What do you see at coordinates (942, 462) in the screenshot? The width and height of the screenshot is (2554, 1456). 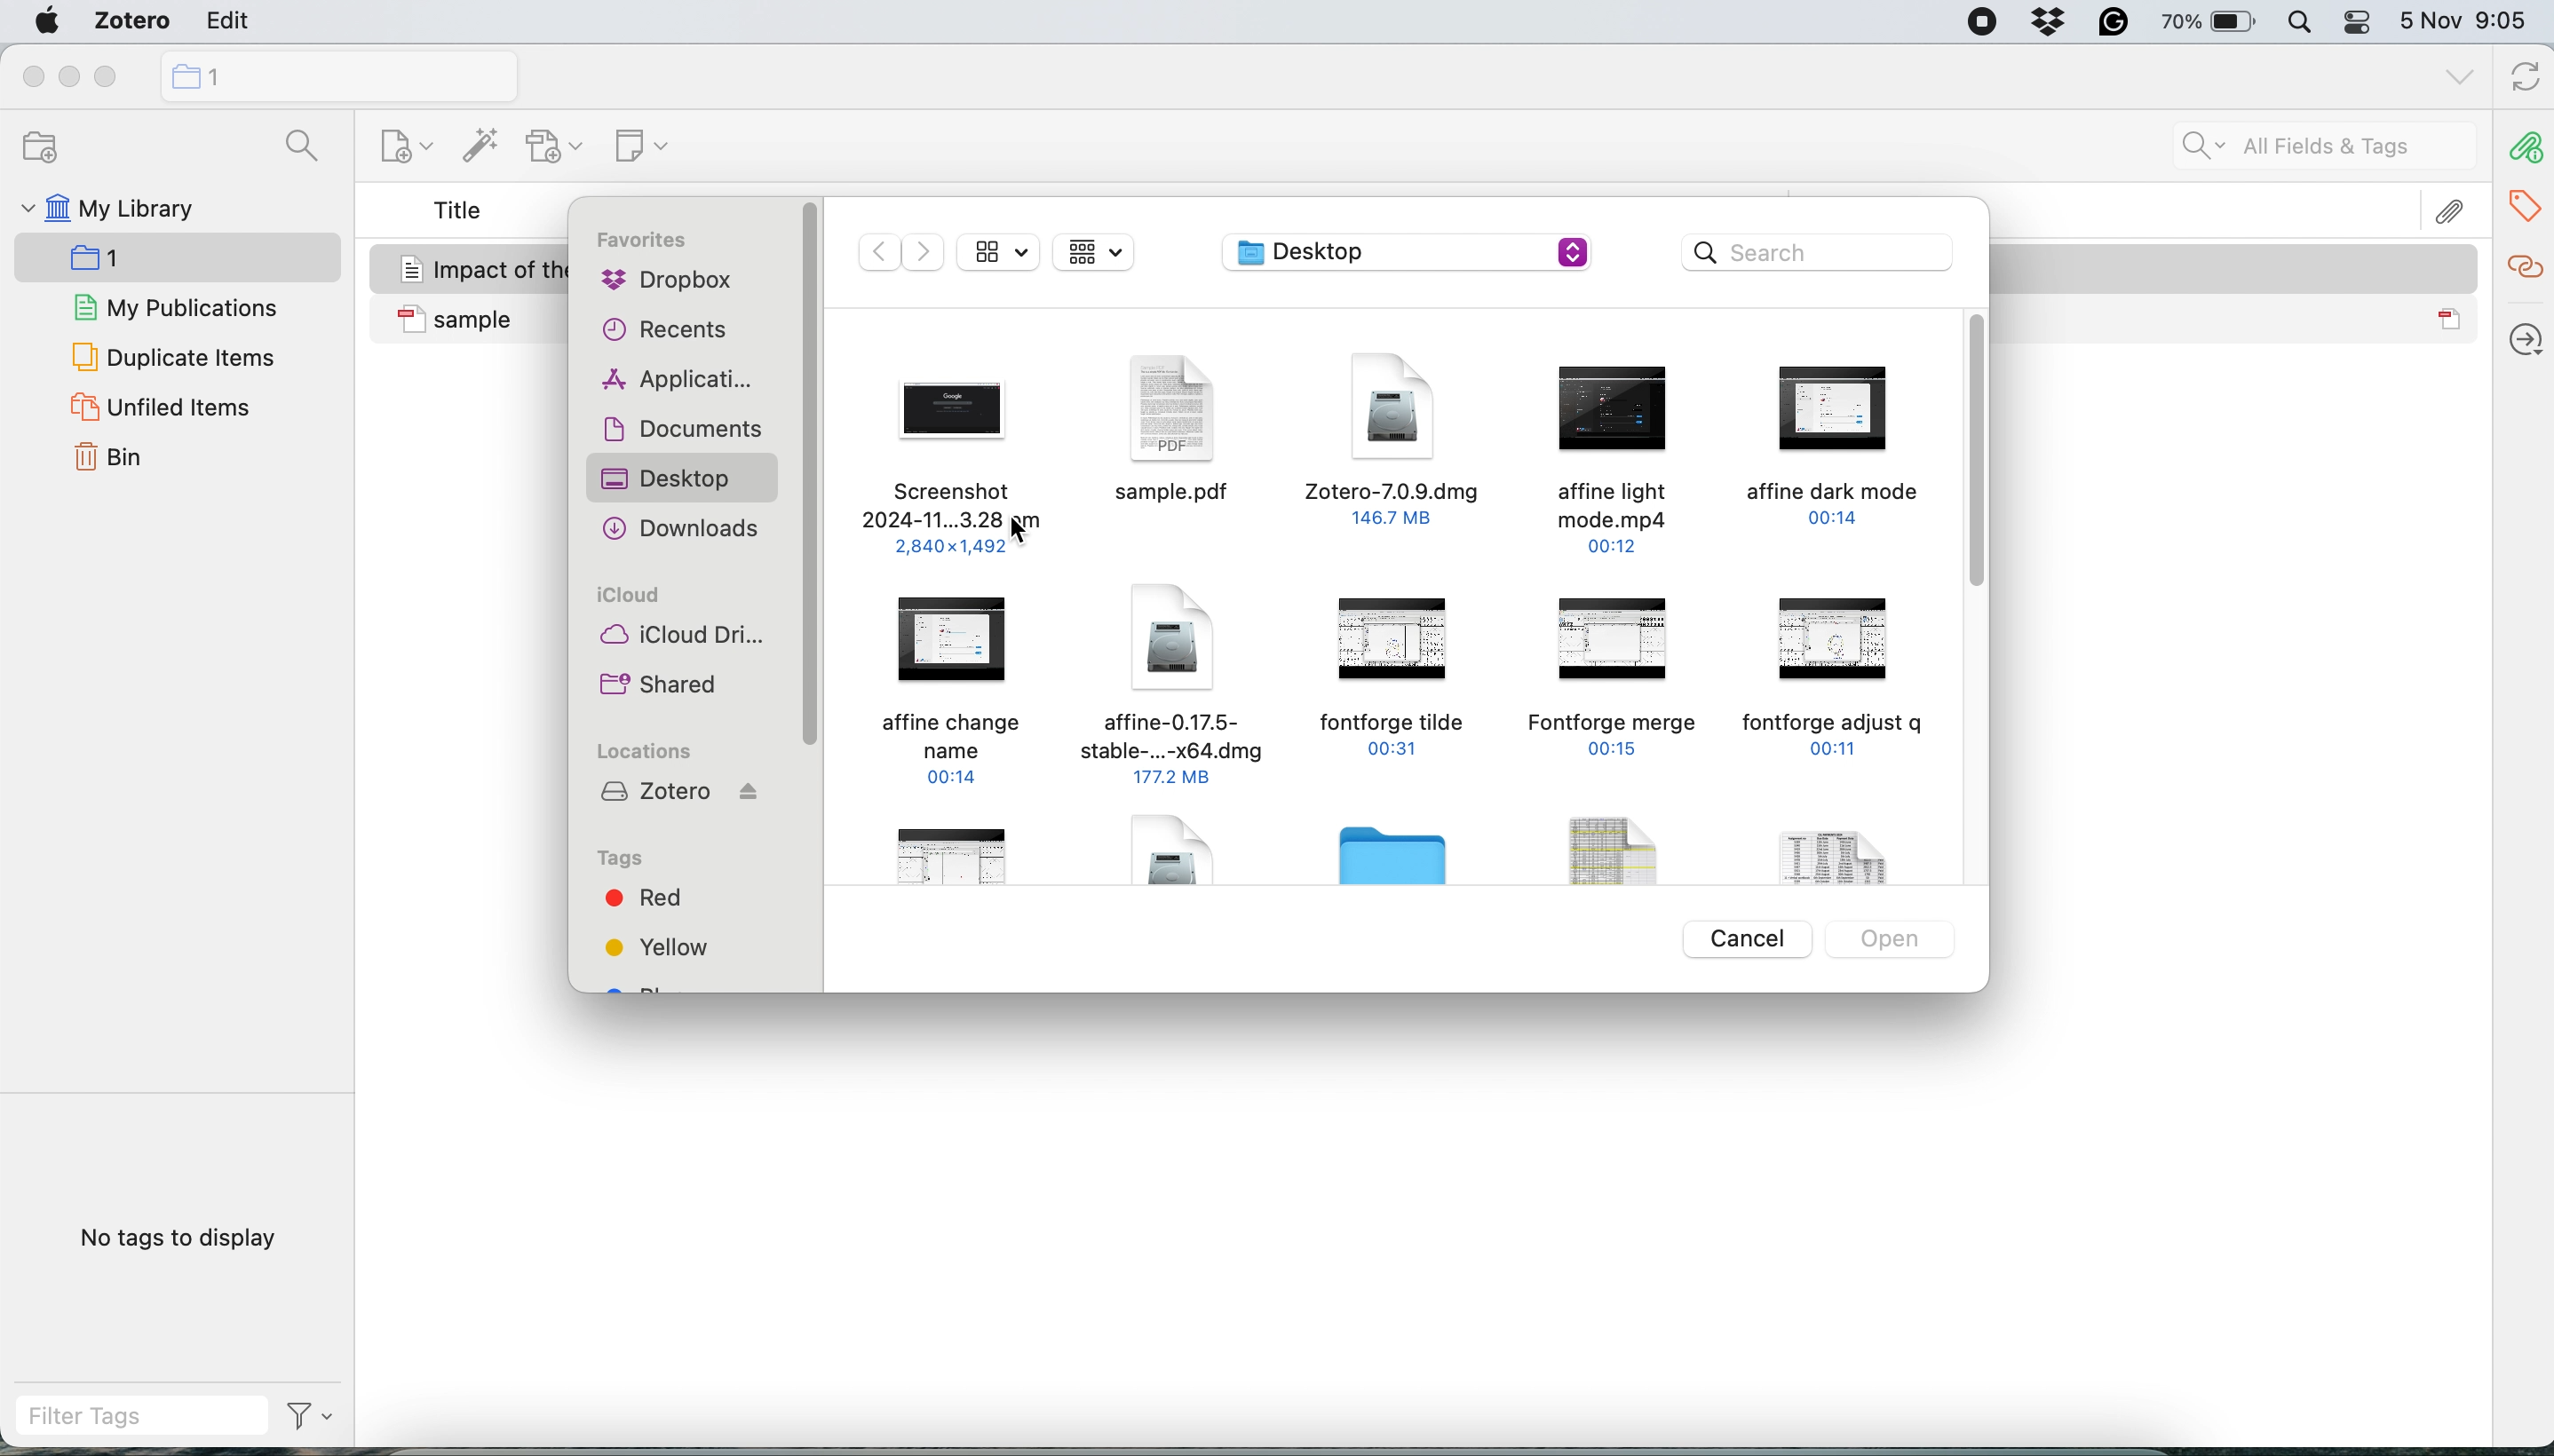 I see `web screenshot to attach` at bounding box center [942, 462].